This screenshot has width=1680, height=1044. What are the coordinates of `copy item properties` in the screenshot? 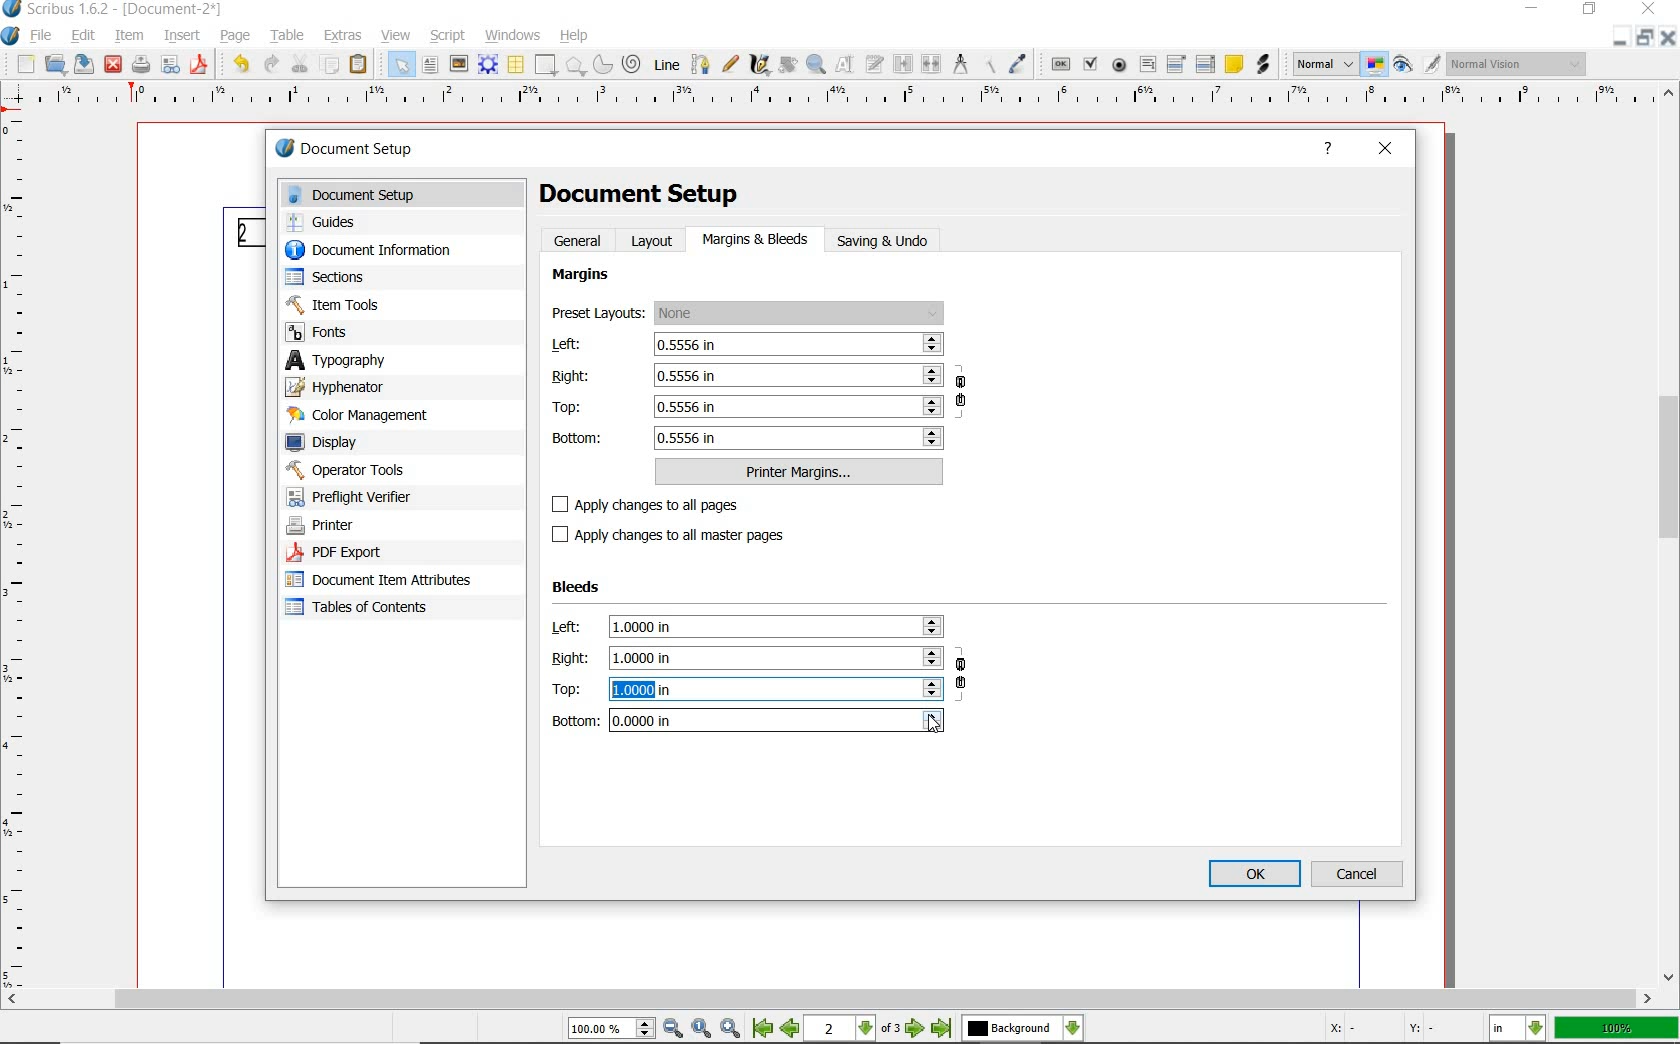 It's located at (990, 66).